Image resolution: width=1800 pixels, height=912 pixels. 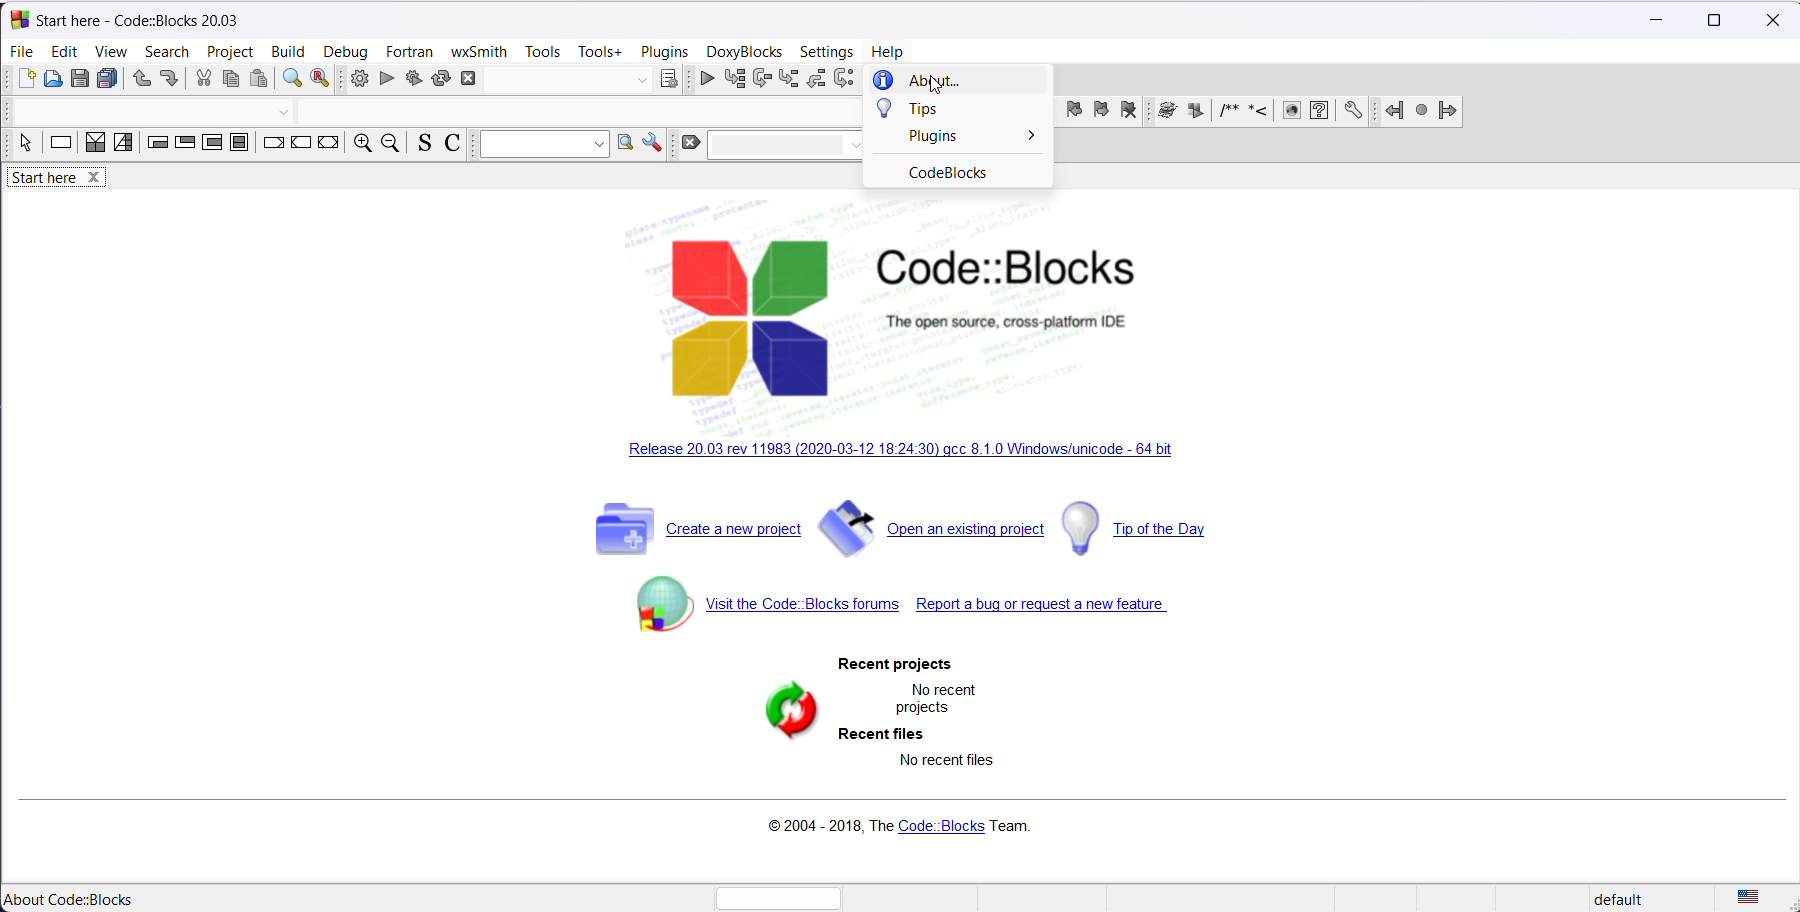 What do you see at coordinates (956, 137) in the screenshot?
I see `plugins` at bounding box center [956, 137].